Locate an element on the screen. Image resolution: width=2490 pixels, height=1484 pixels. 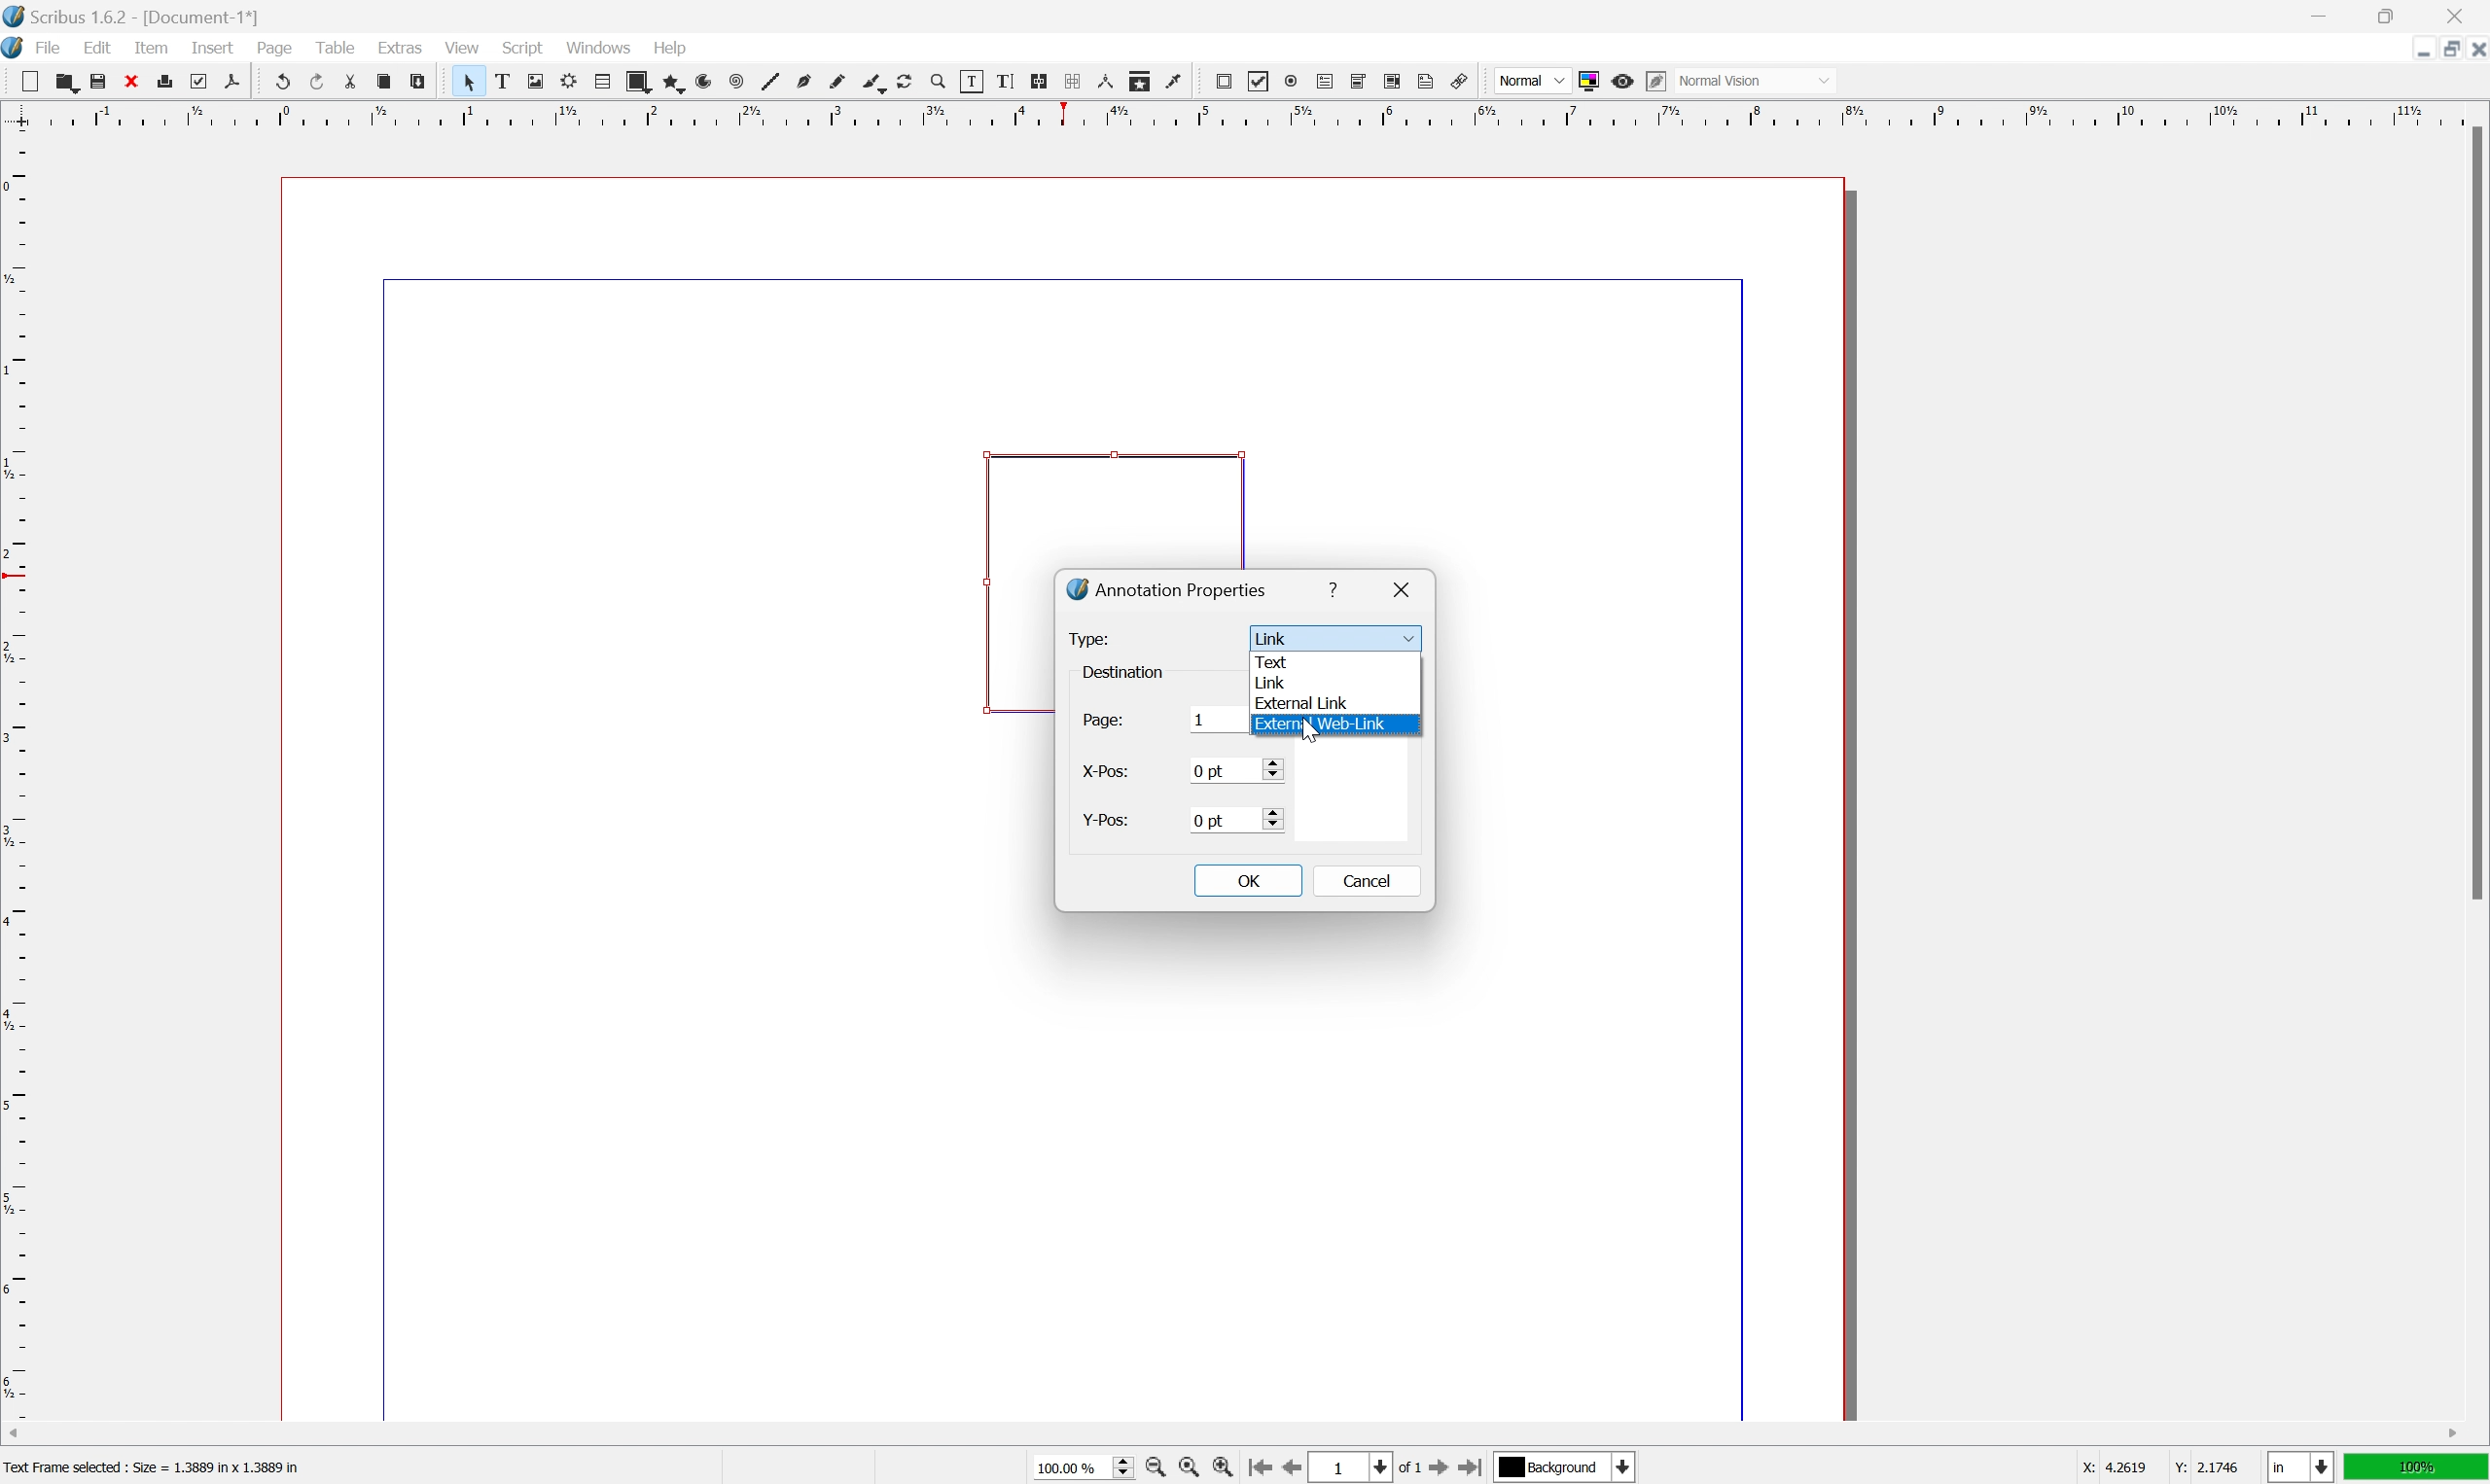
close is located at coordinates (2456, 16).